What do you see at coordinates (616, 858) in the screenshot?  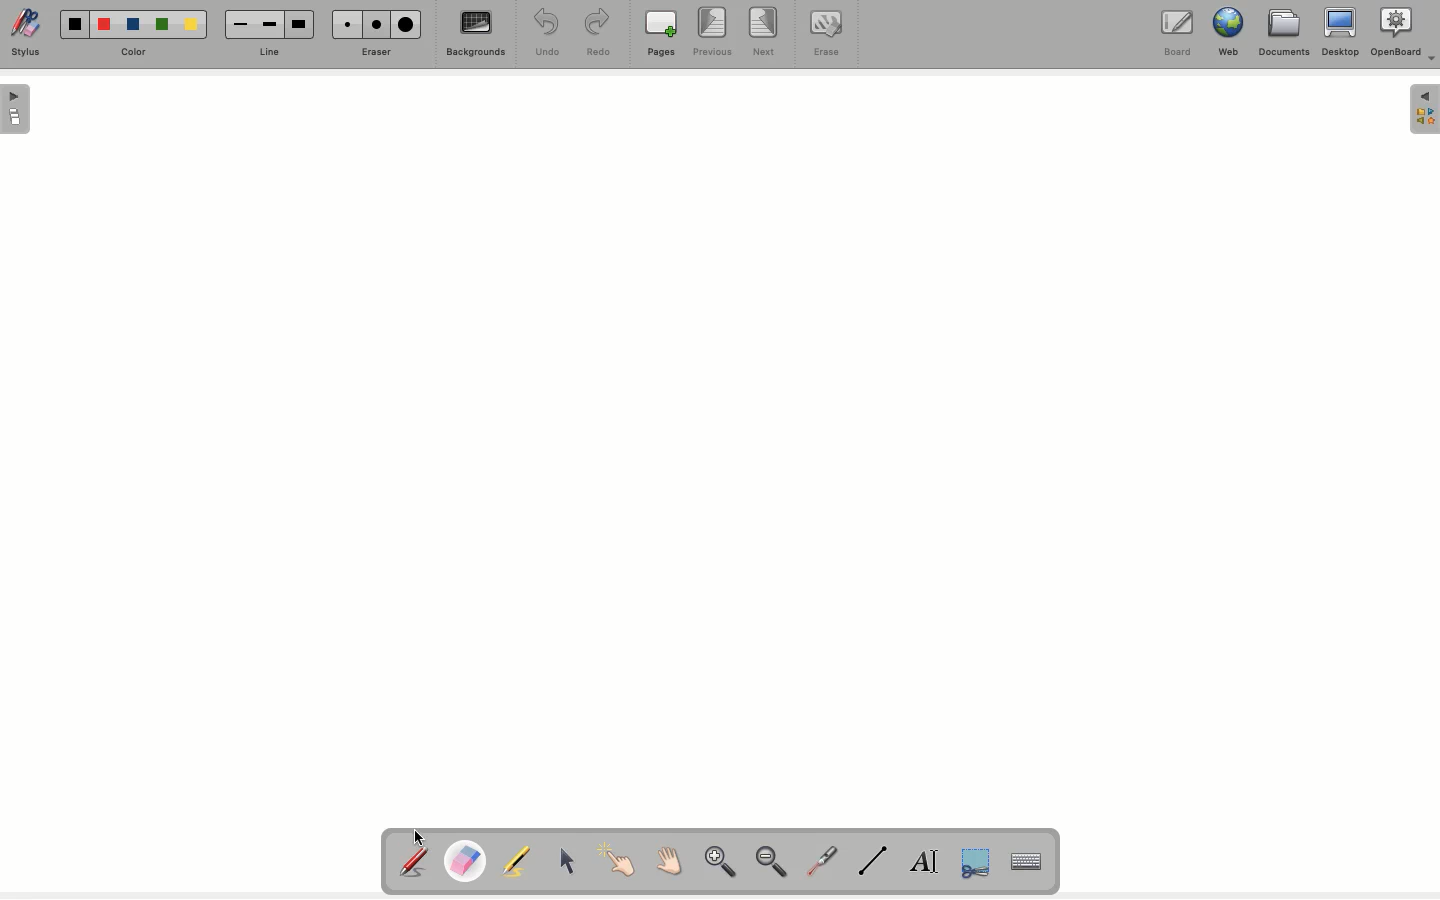 I see `Point` at bounding box center [616, 858].